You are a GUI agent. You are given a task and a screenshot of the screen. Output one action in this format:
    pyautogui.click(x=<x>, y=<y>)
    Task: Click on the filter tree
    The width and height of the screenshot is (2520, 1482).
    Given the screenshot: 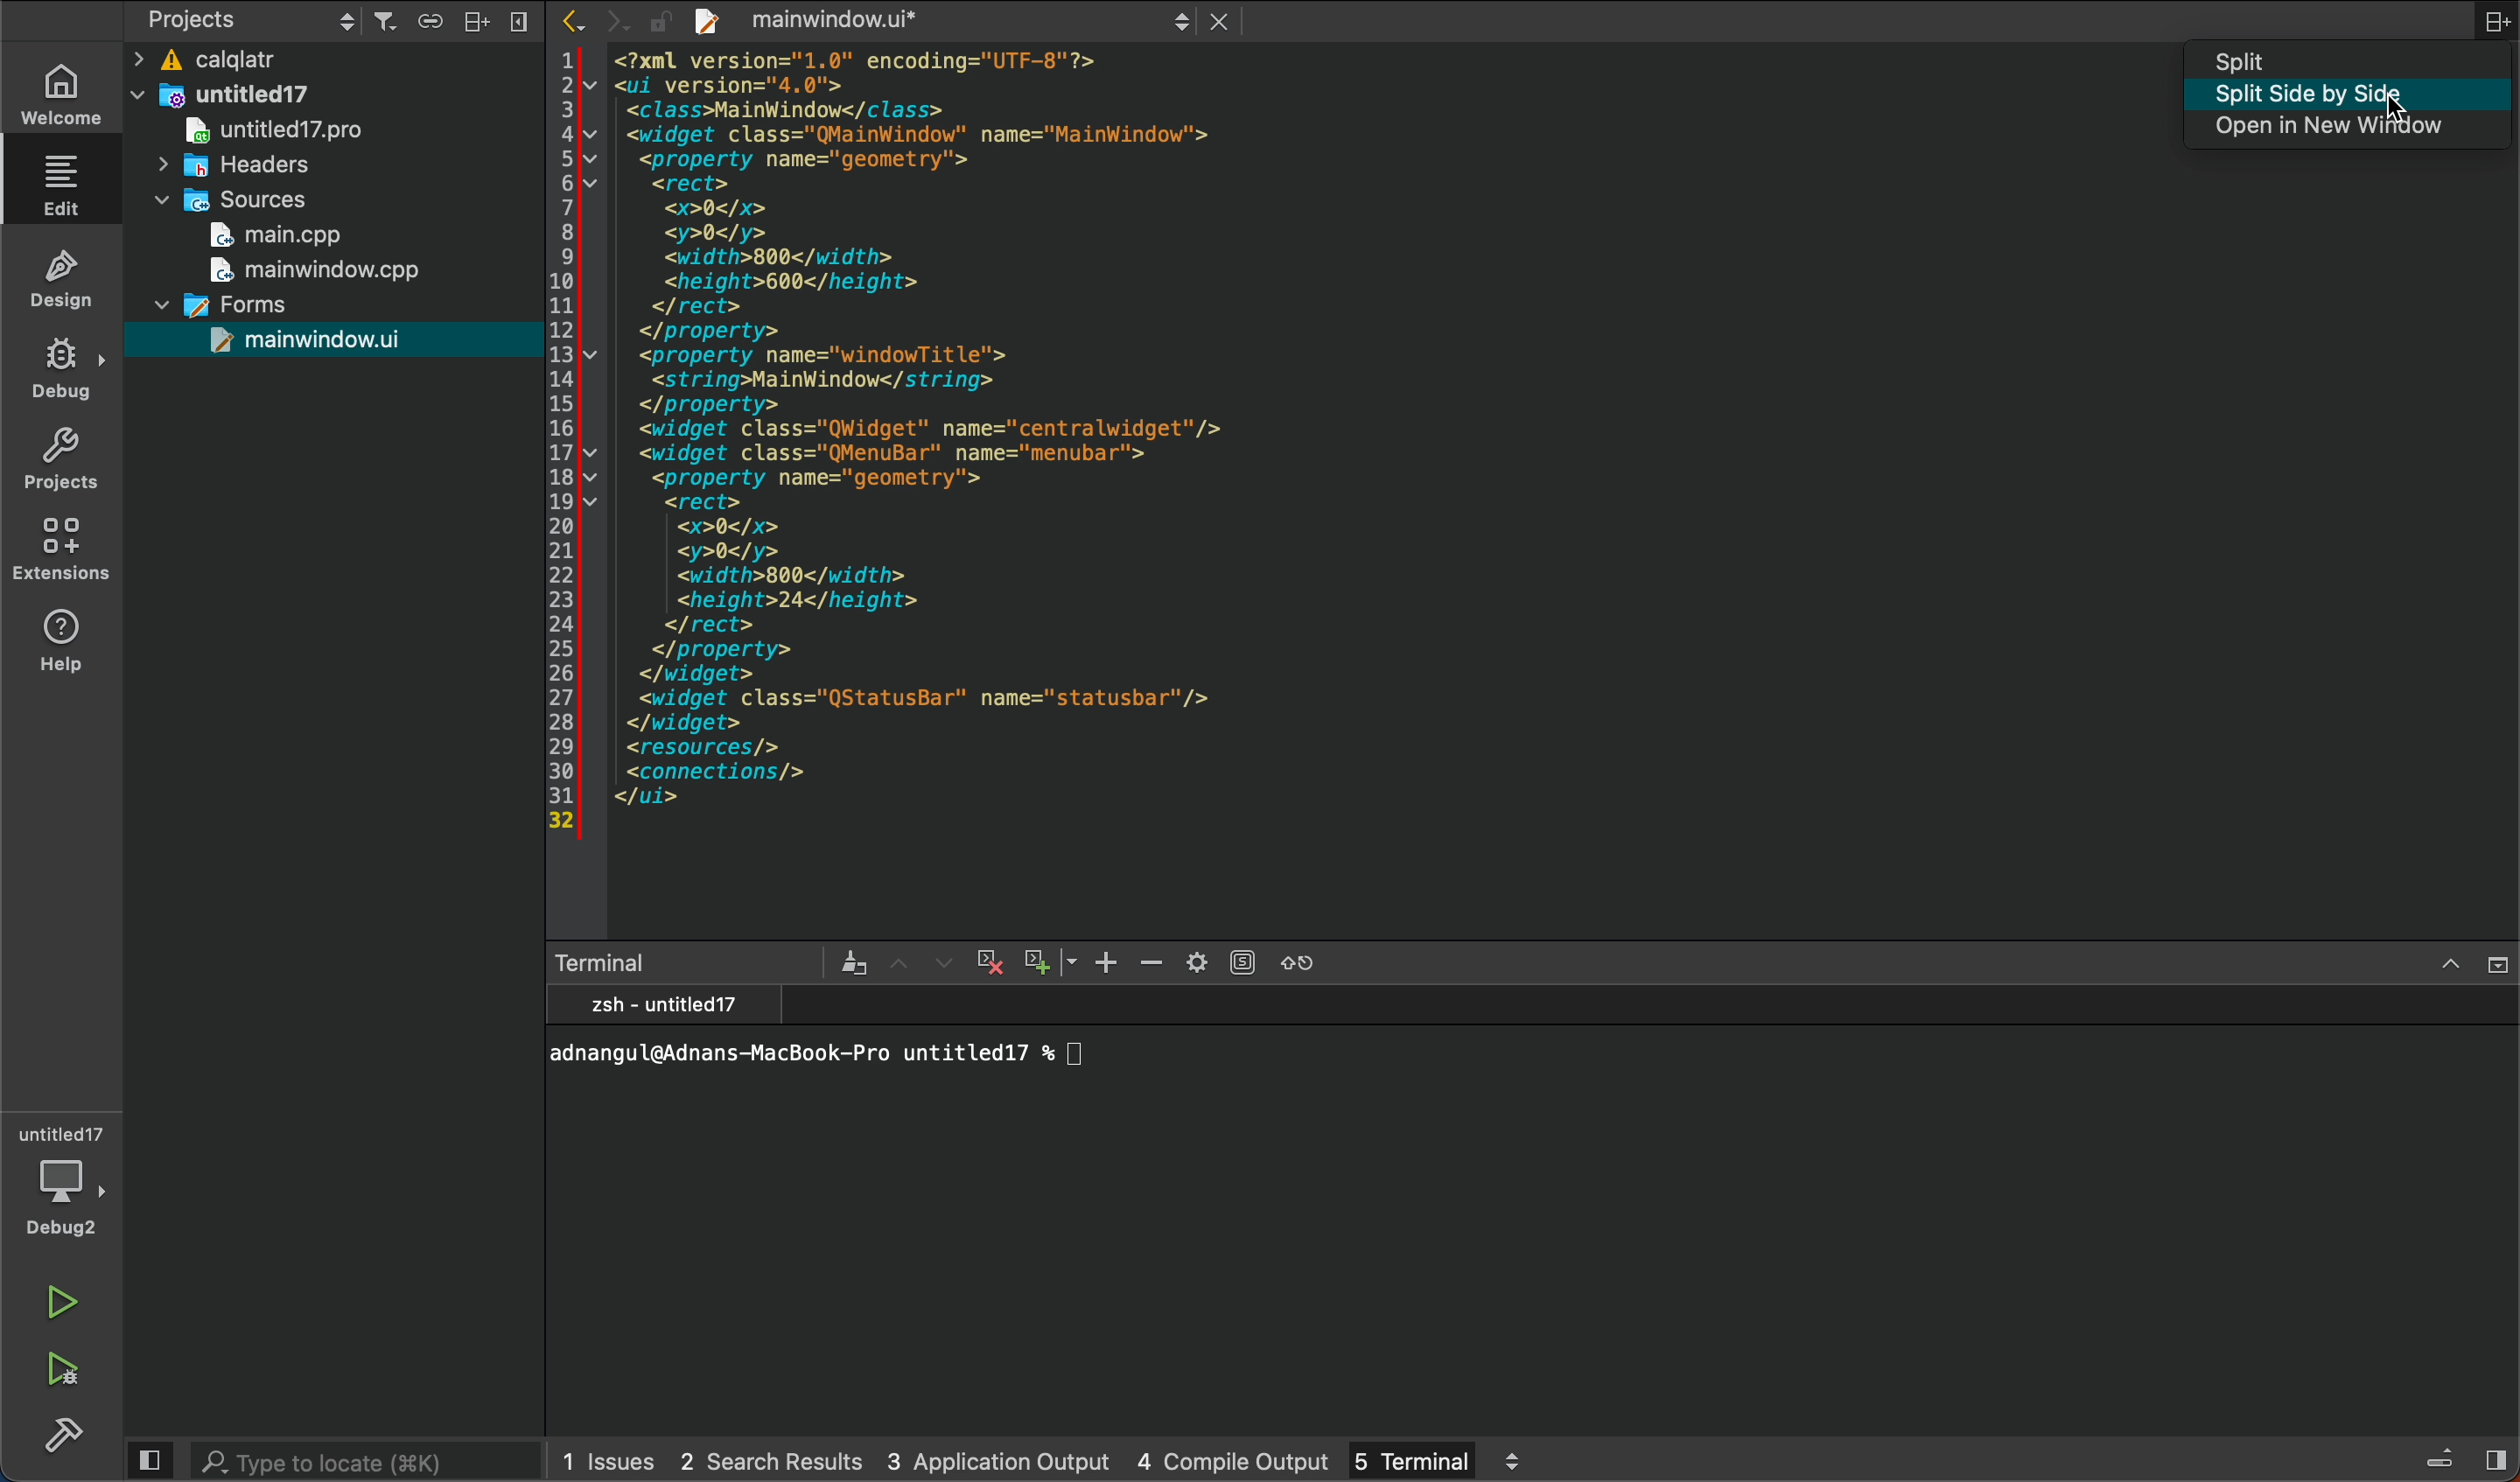 What is the action you would take?
    pyautogui.click(x=387, y=23)
    